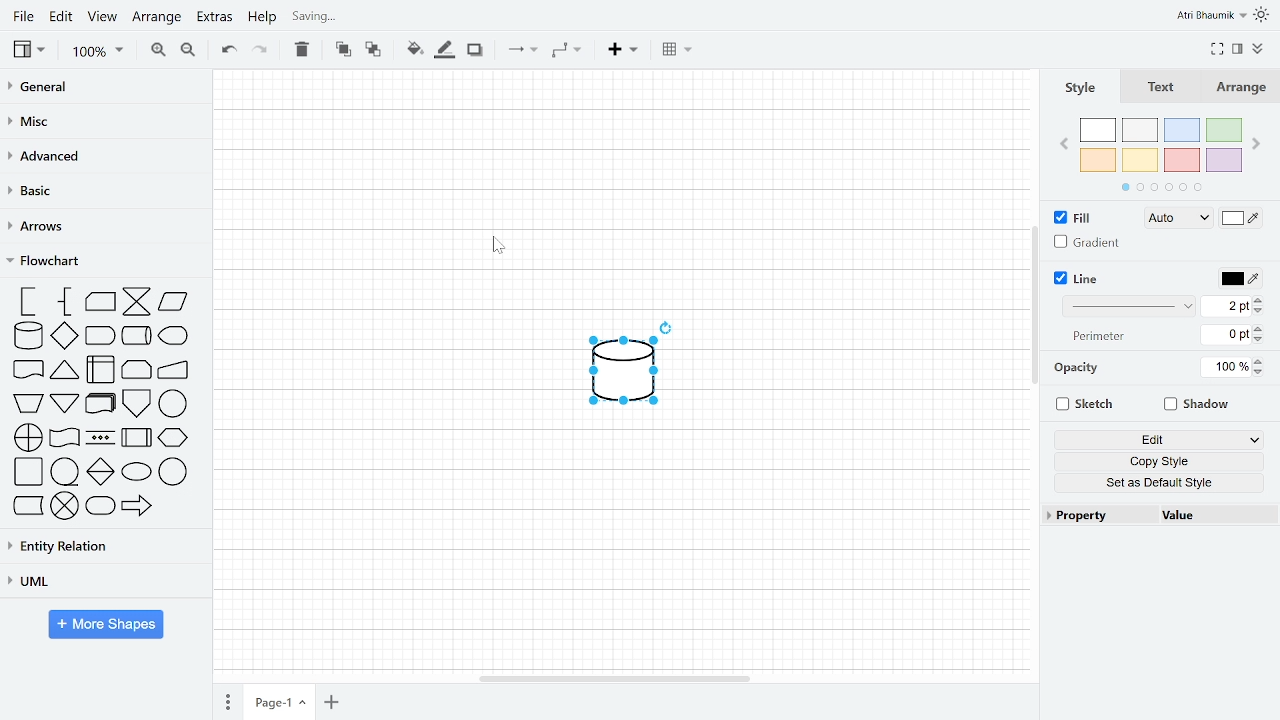 Image resolution: width=1280 pixels, height=720 pixels. Describe the element at coordinates (174, 371) in the screenshot. I see `manual input` at that location.